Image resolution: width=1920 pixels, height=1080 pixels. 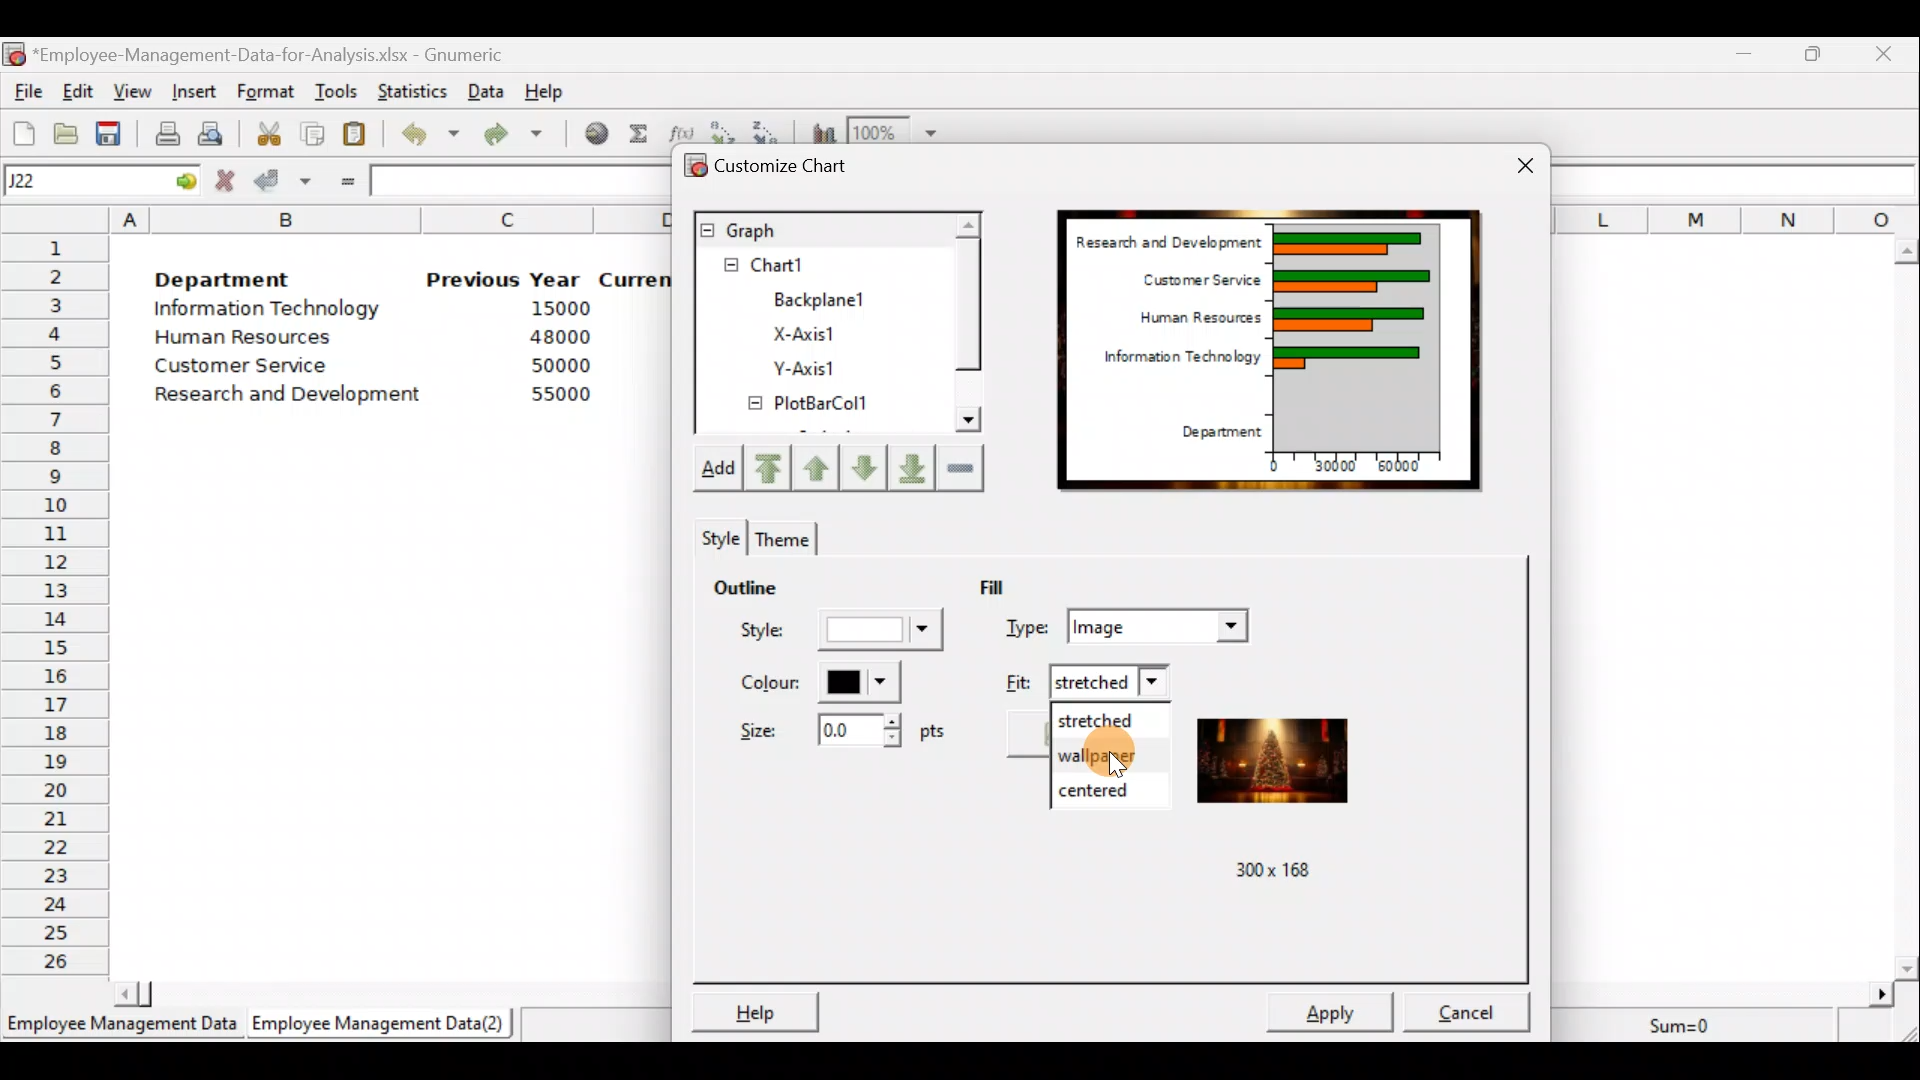 What do you see at coordinates (821, 683) in the screenshot?
I see `Color` at bounding box center [821, 683].